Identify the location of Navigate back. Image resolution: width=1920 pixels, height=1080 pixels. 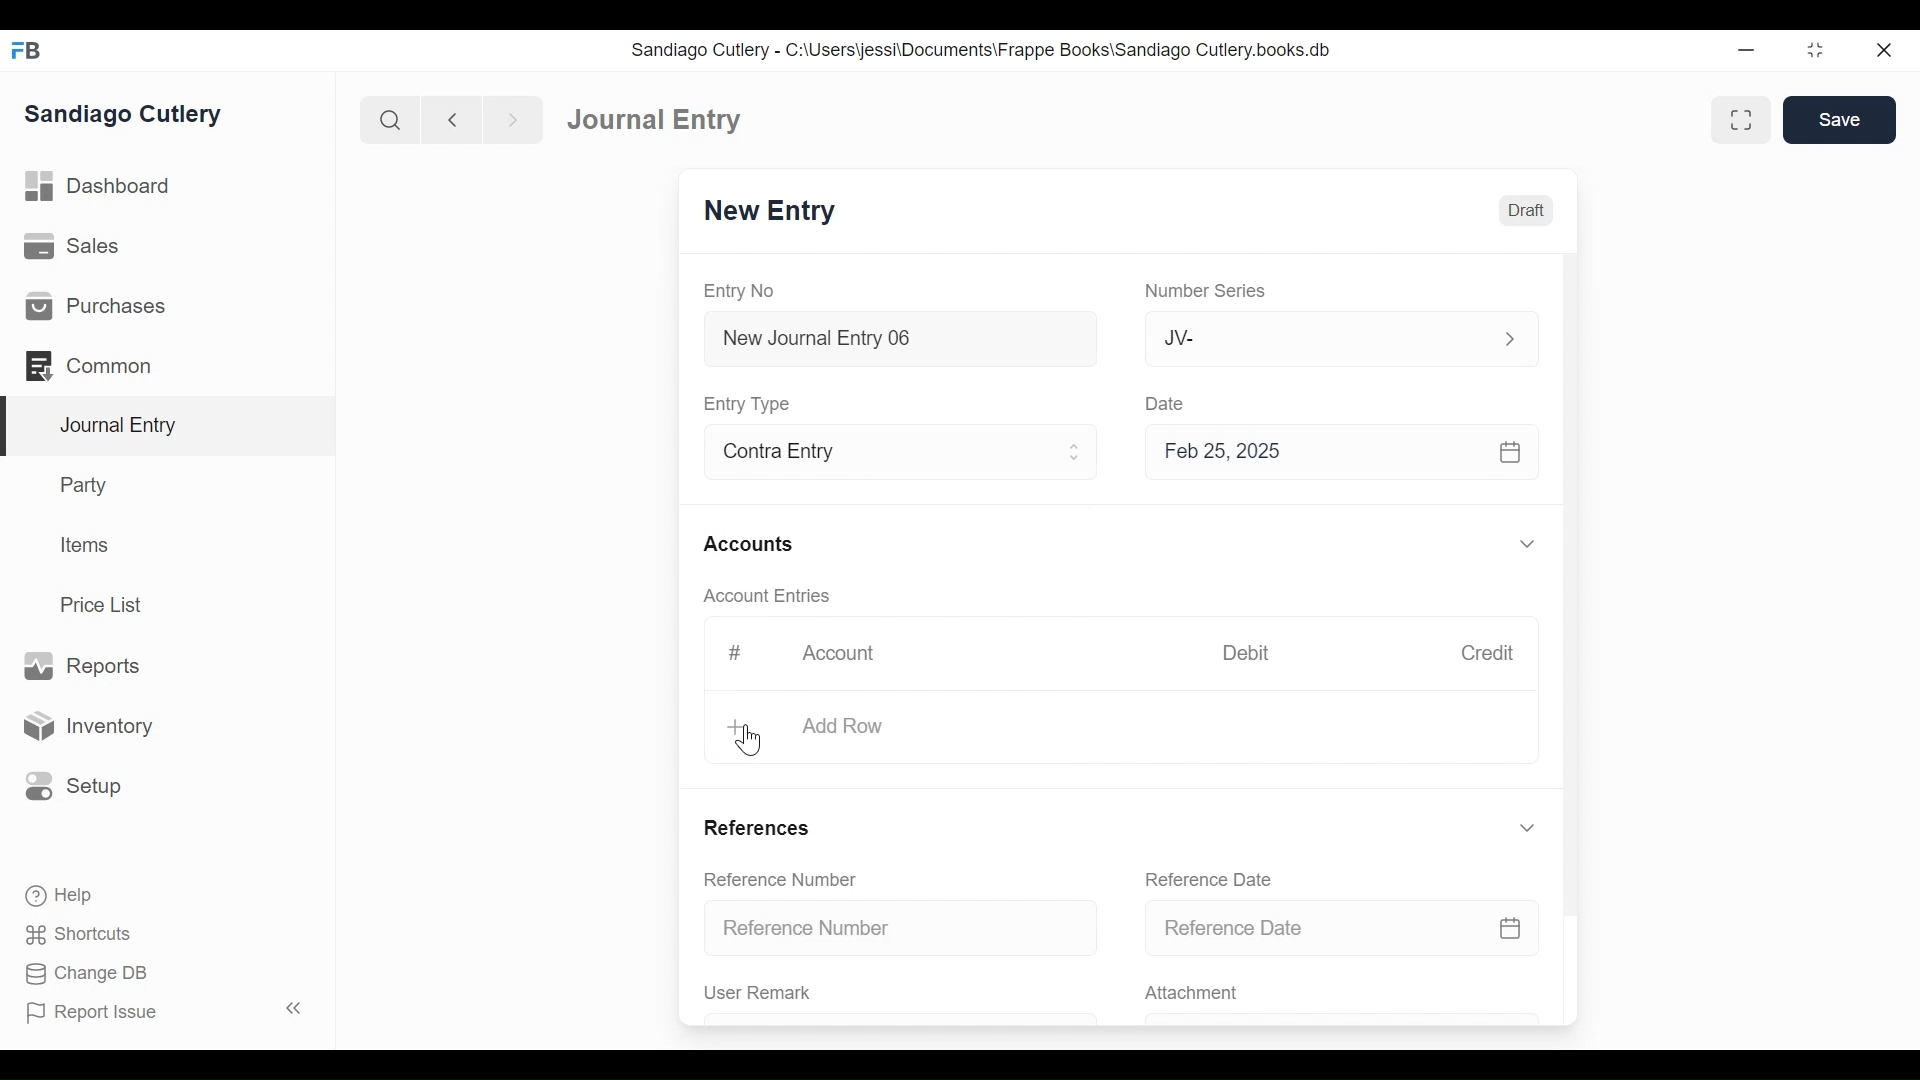
(452, 122).